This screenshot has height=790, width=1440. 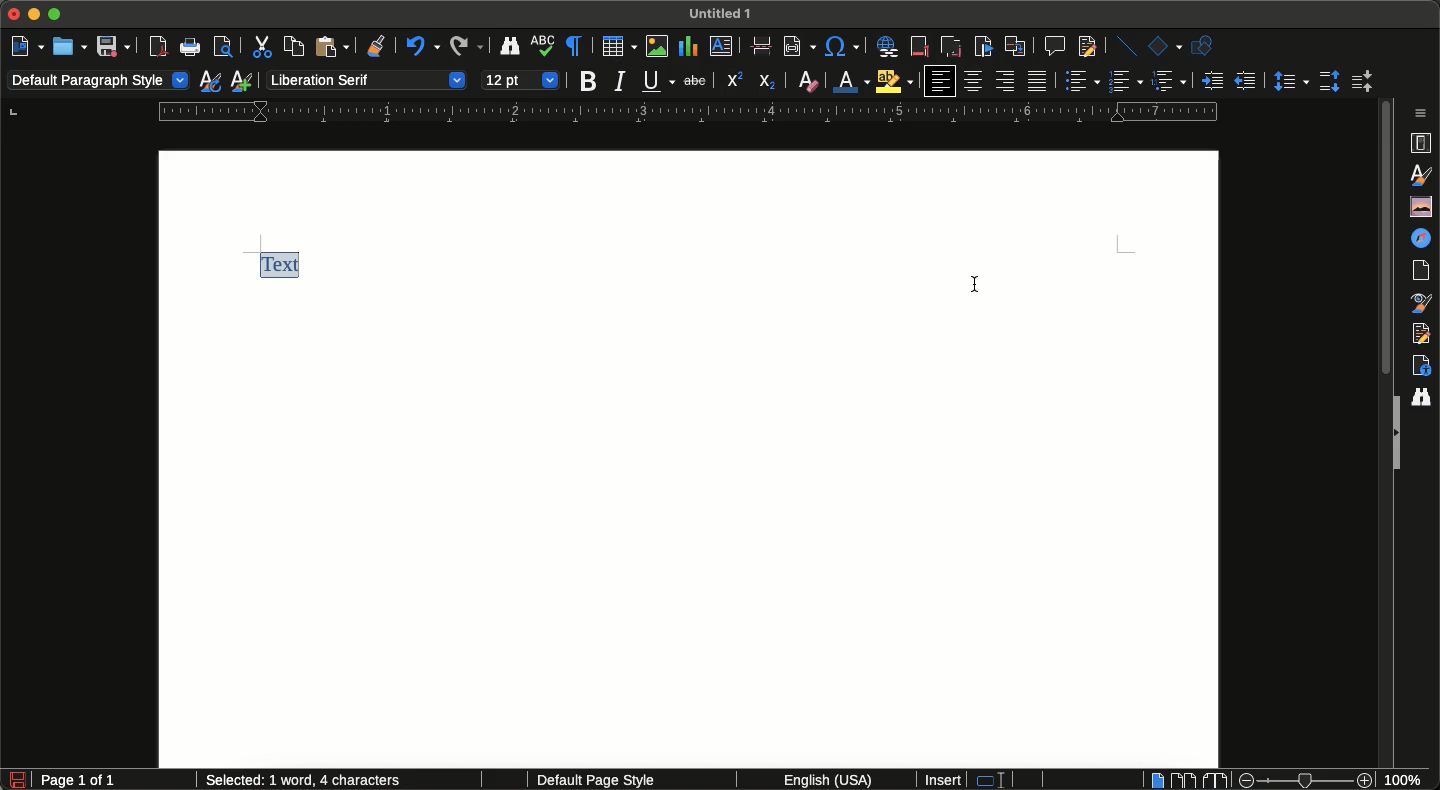 What do you see at coordinates (688, 46) in the screenshot?
I see `Insert chart` at bounding box center [688, 46].